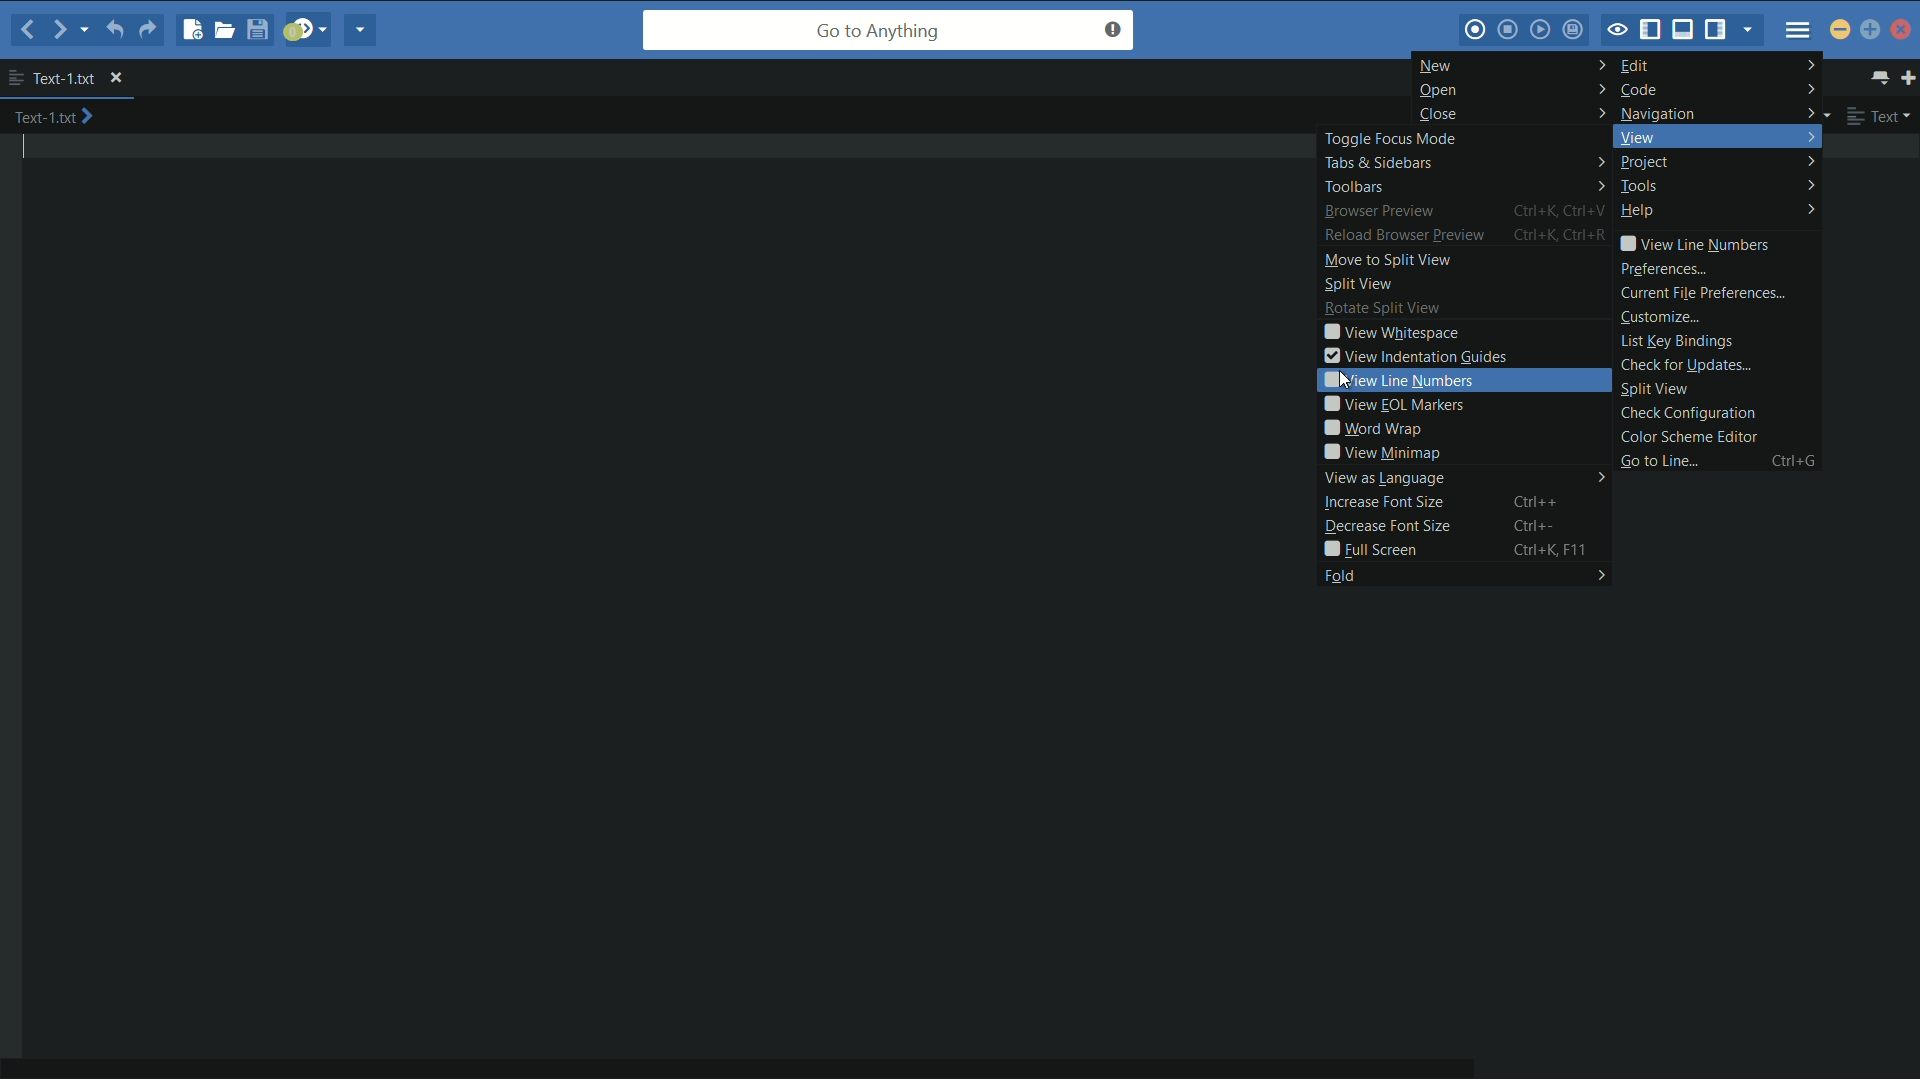 The width and height of the screenshot is (1920, 1080). Describe the element at coordinates (1794, 461) in the screenshot. I see `ctrl+g` at that location.